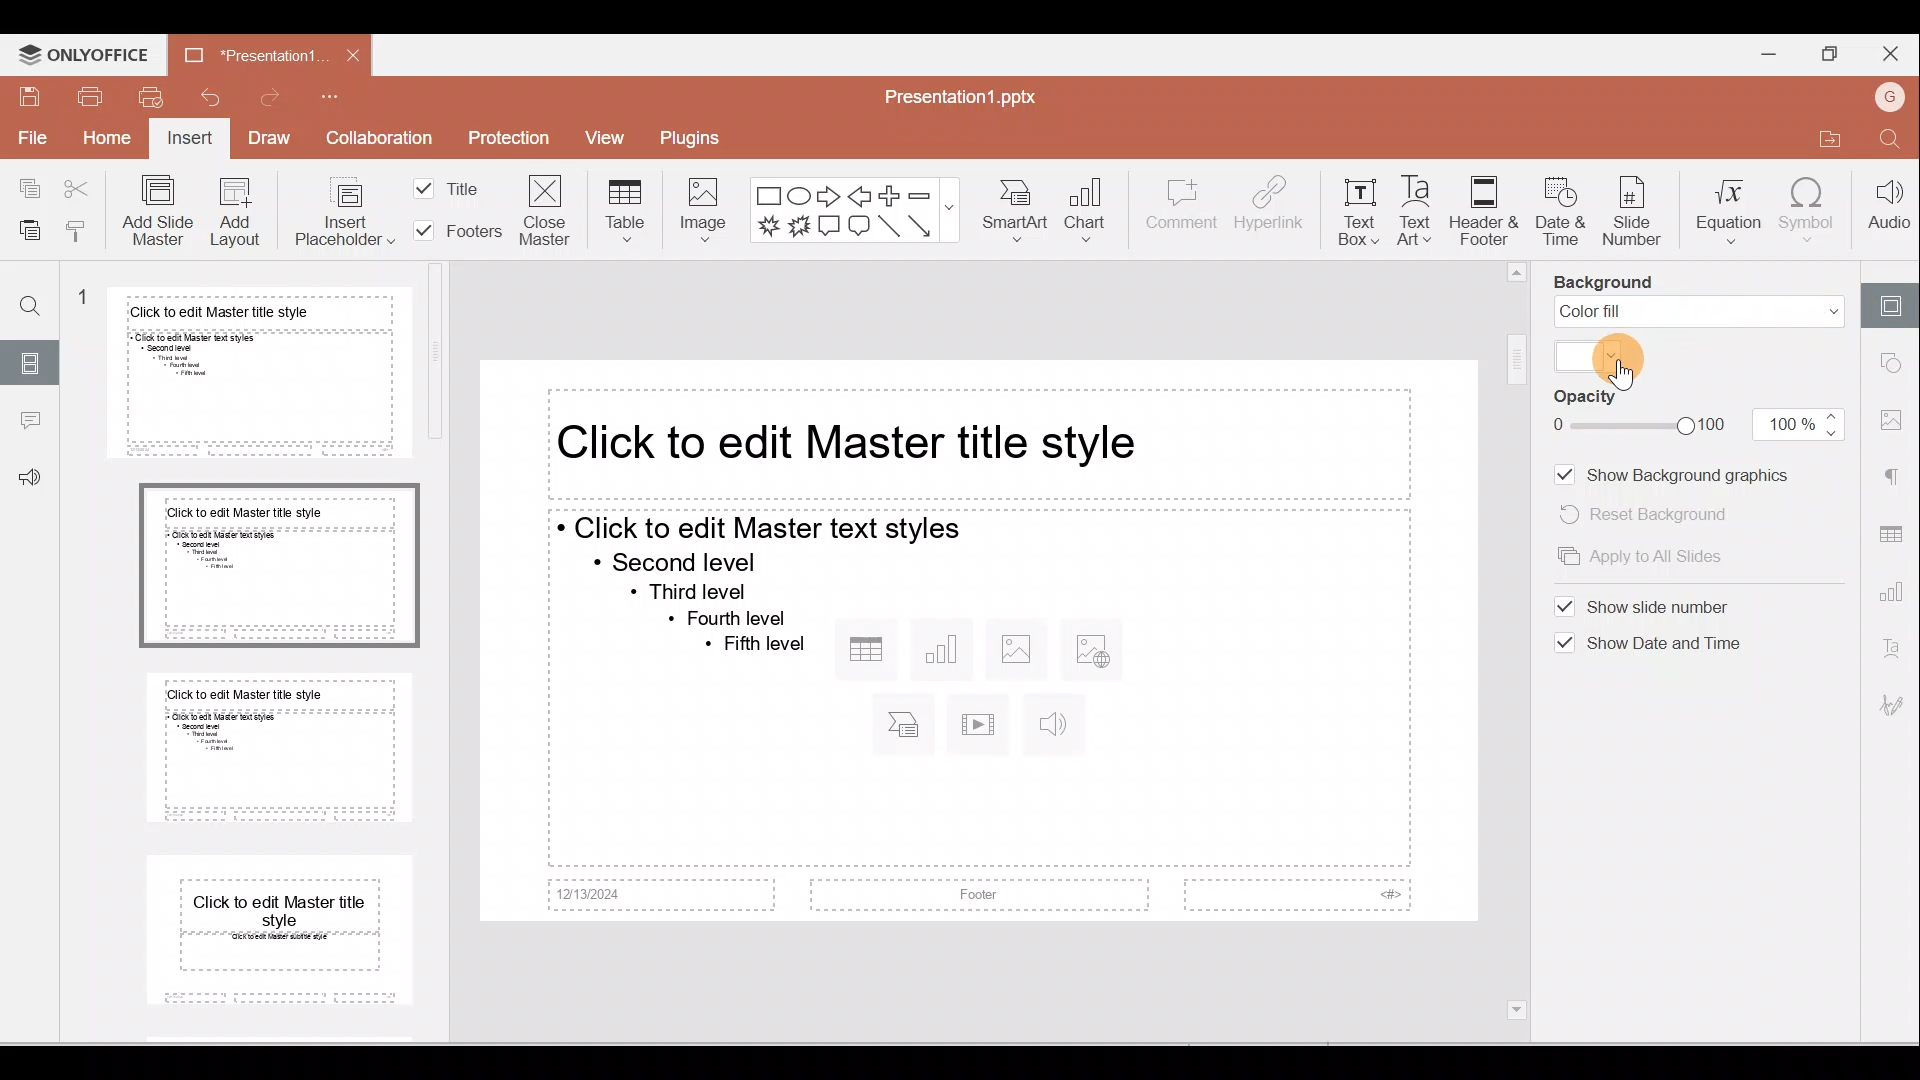  Describe the element at coordinates (1518, 643) in the screenshot. I see `vertical scrollbar` at that location.